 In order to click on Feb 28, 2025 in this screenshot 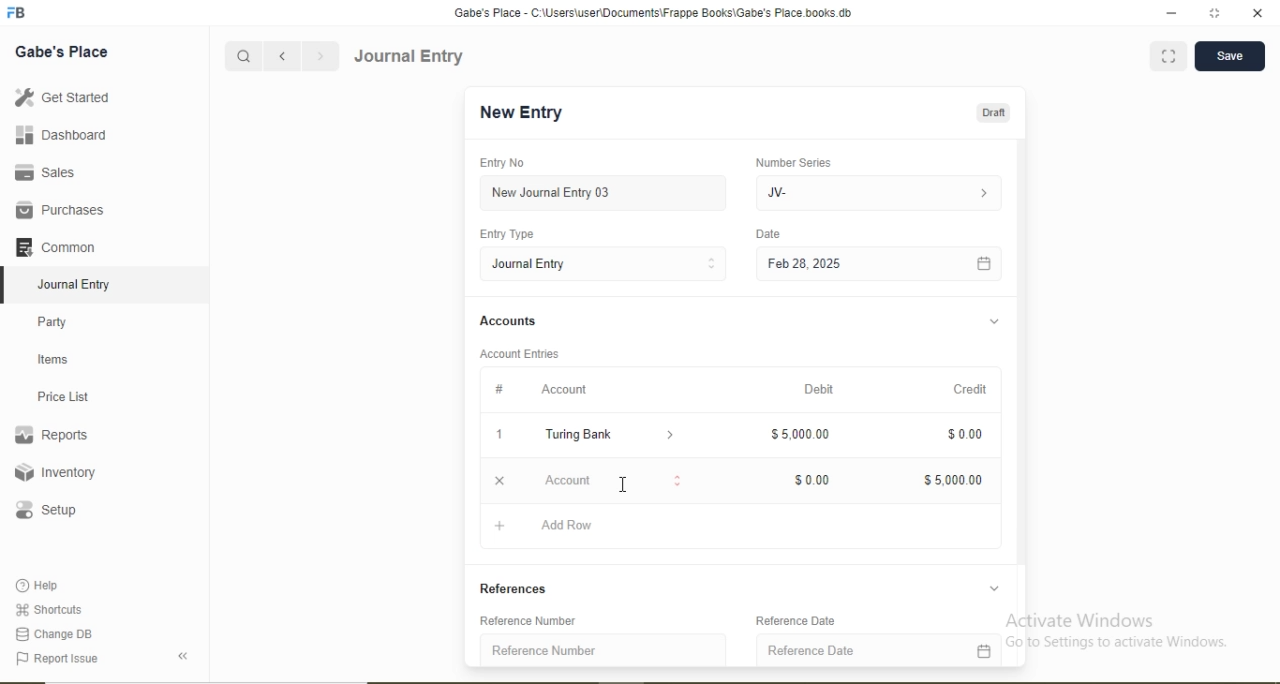, I will do `click(804, 263)`.